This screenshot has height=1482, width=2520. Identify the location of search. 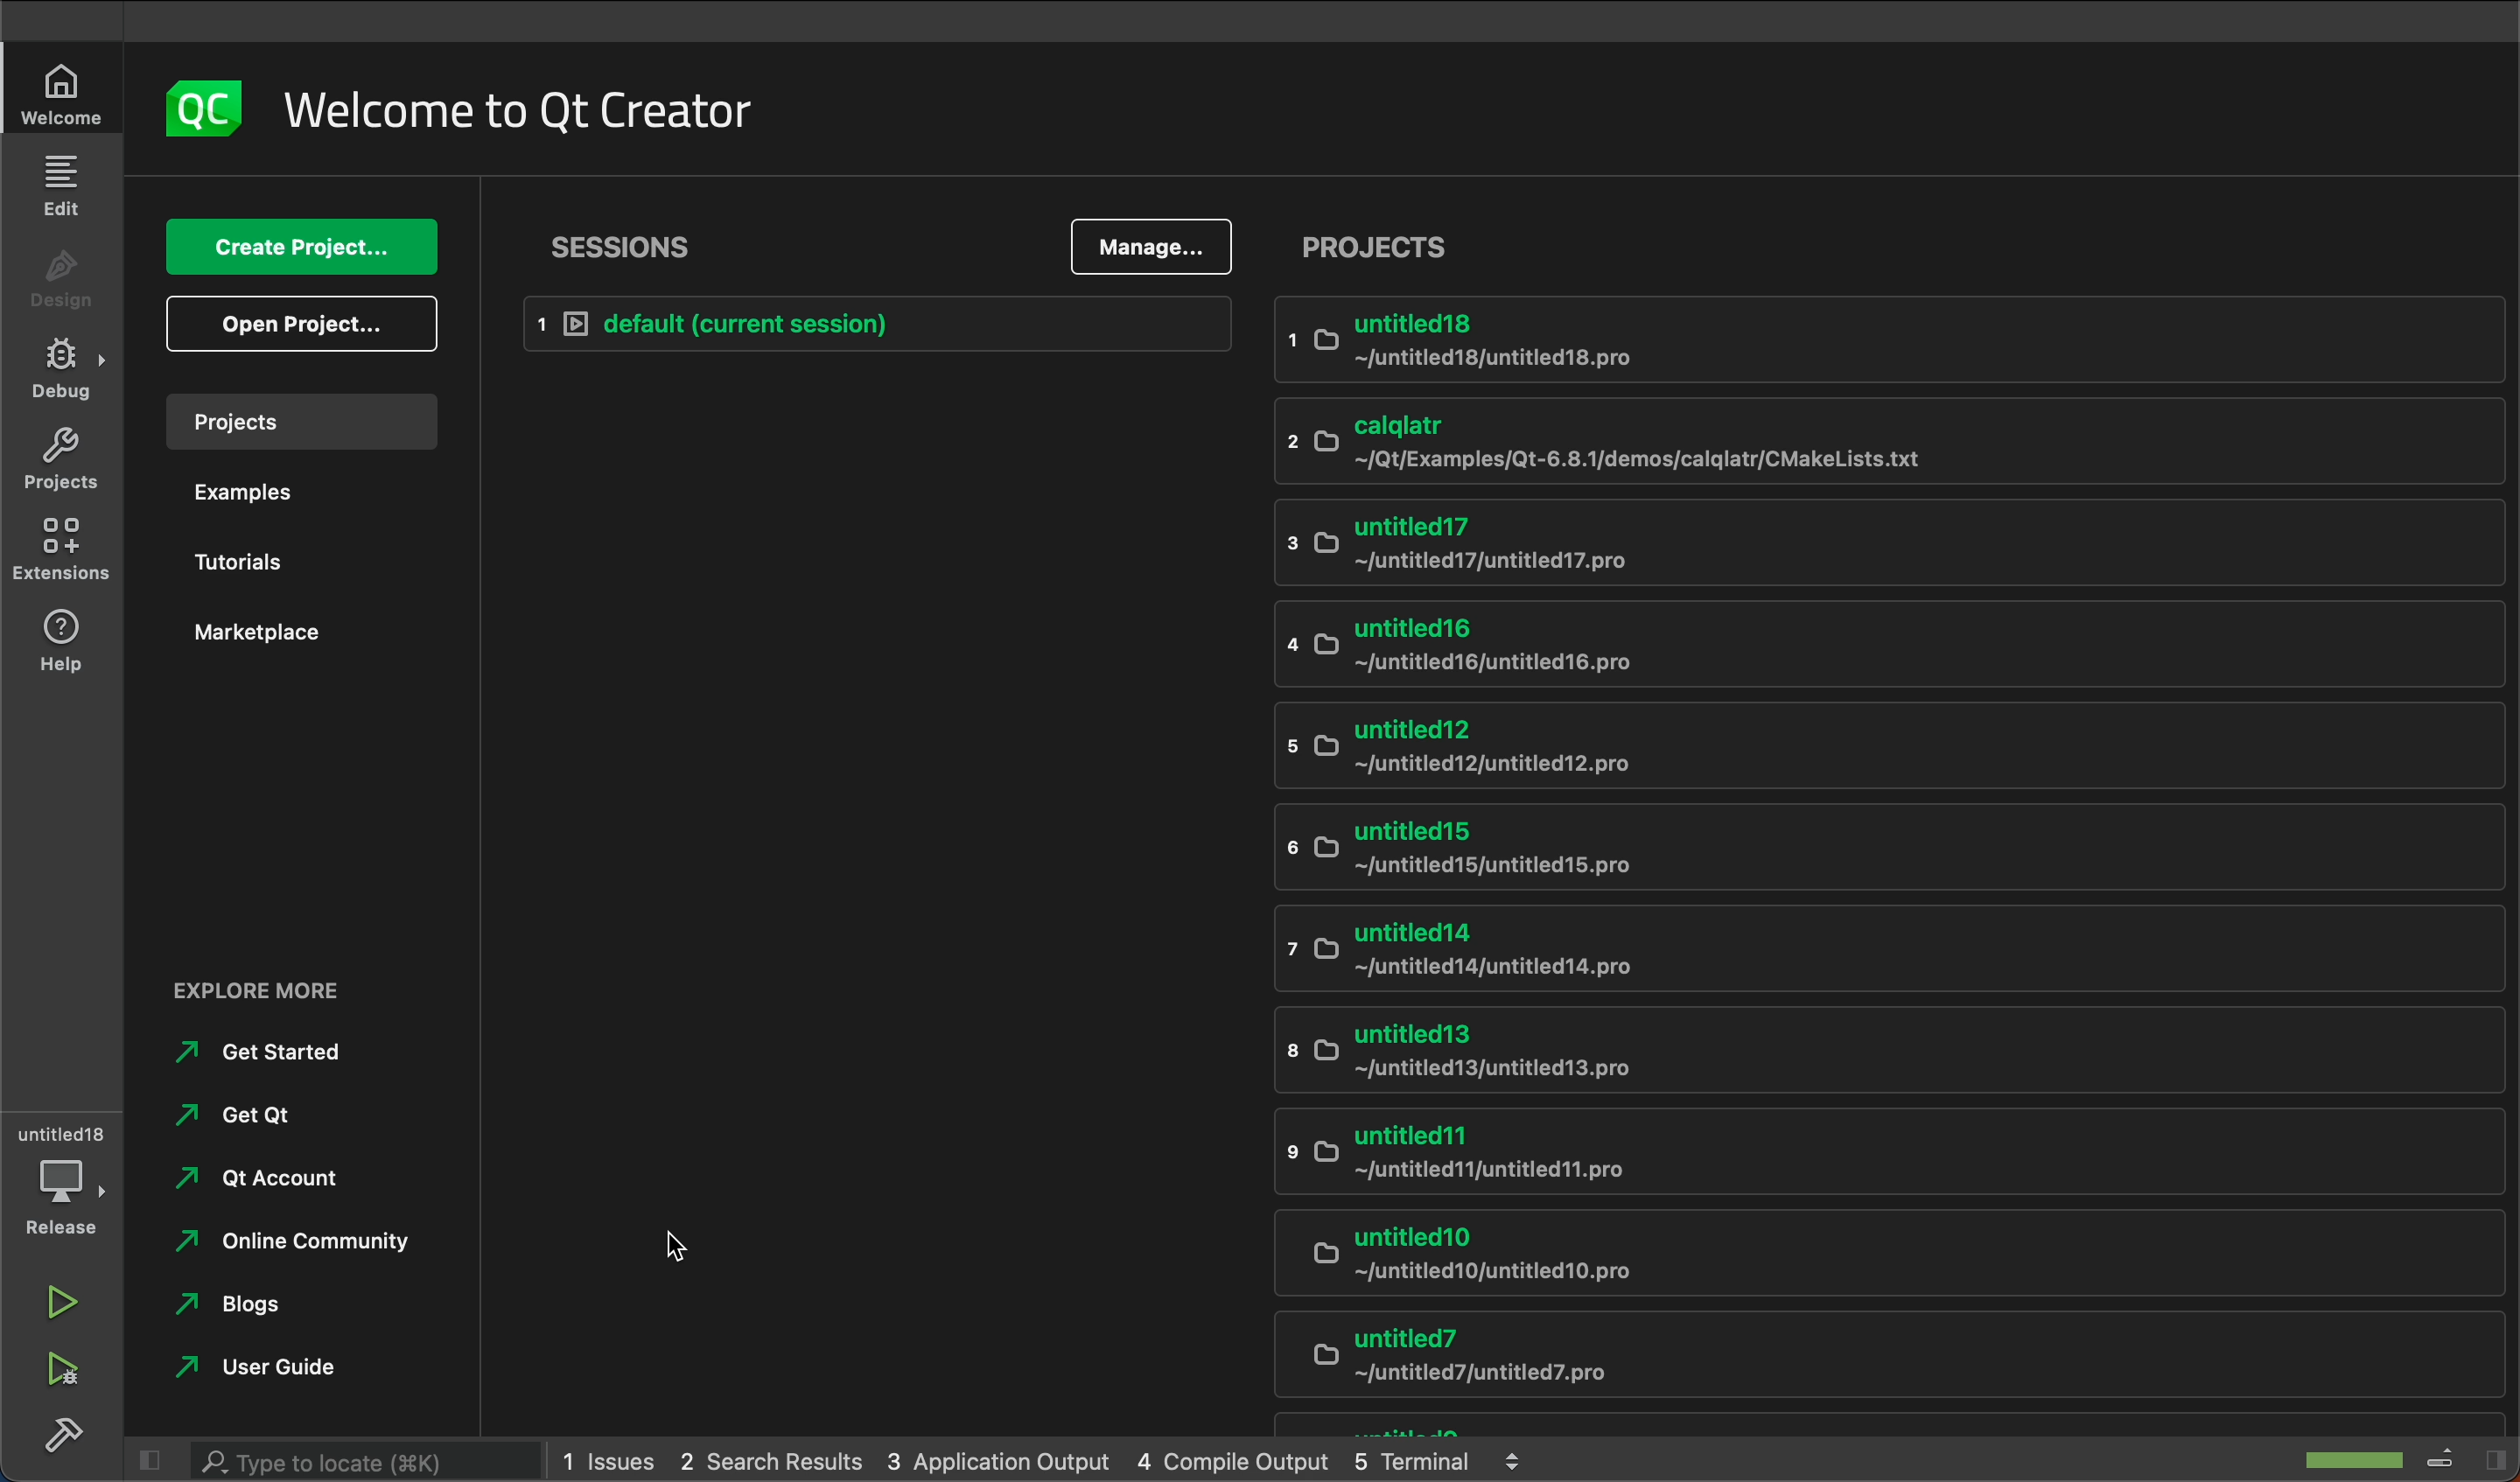
(337, 1458).